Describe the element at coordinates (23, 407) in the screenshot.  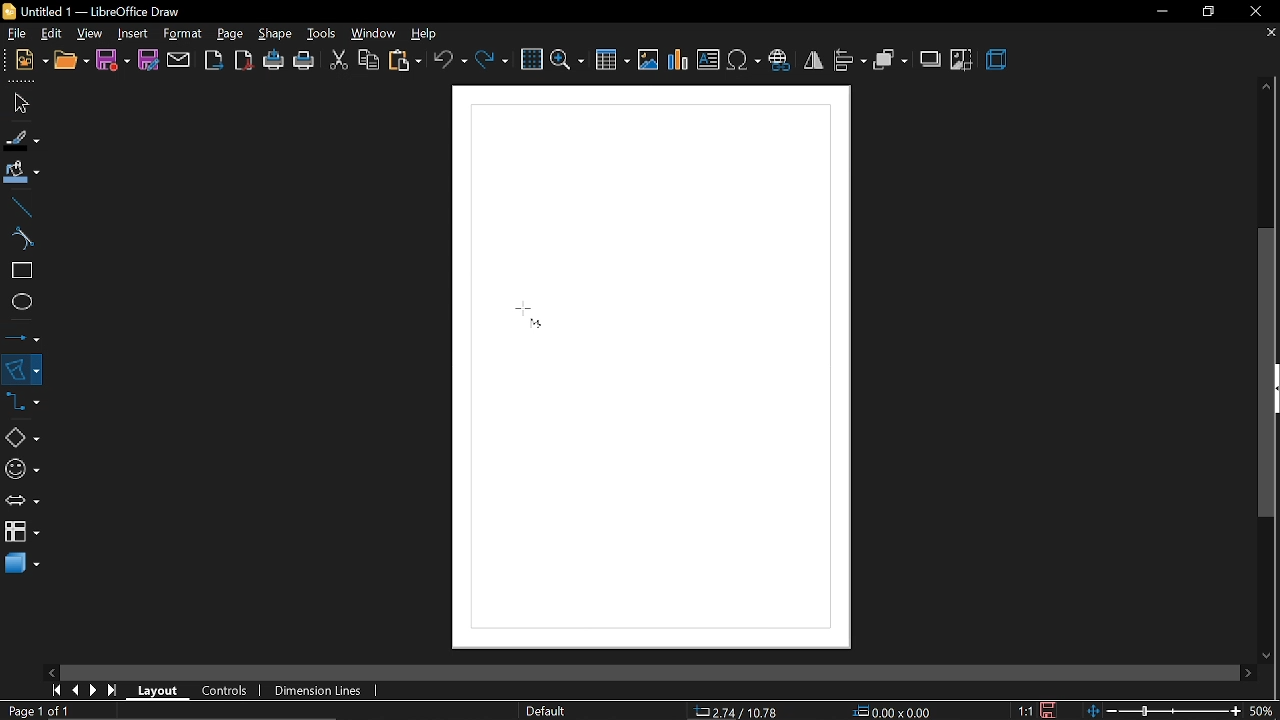
I see `connectors` at that location.